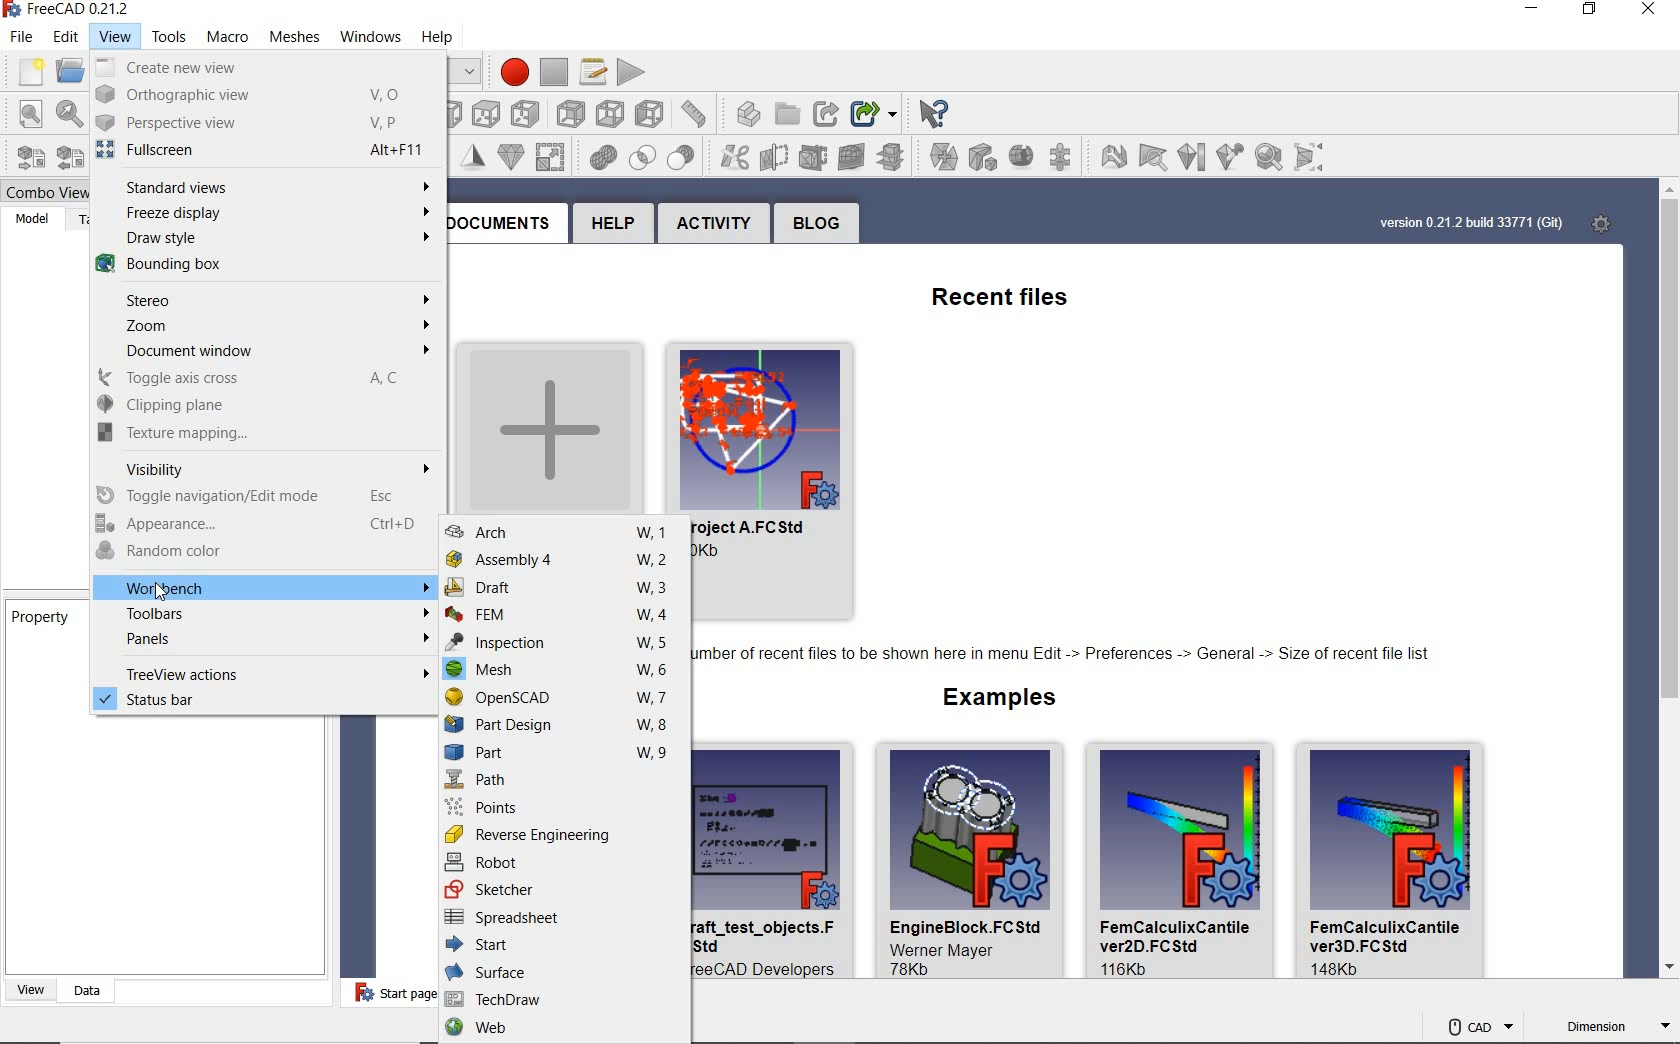 The image size is (1680, 1044). Describe the element at coordinates (981, 294) in the screenshot. I see `recent files` at that location.